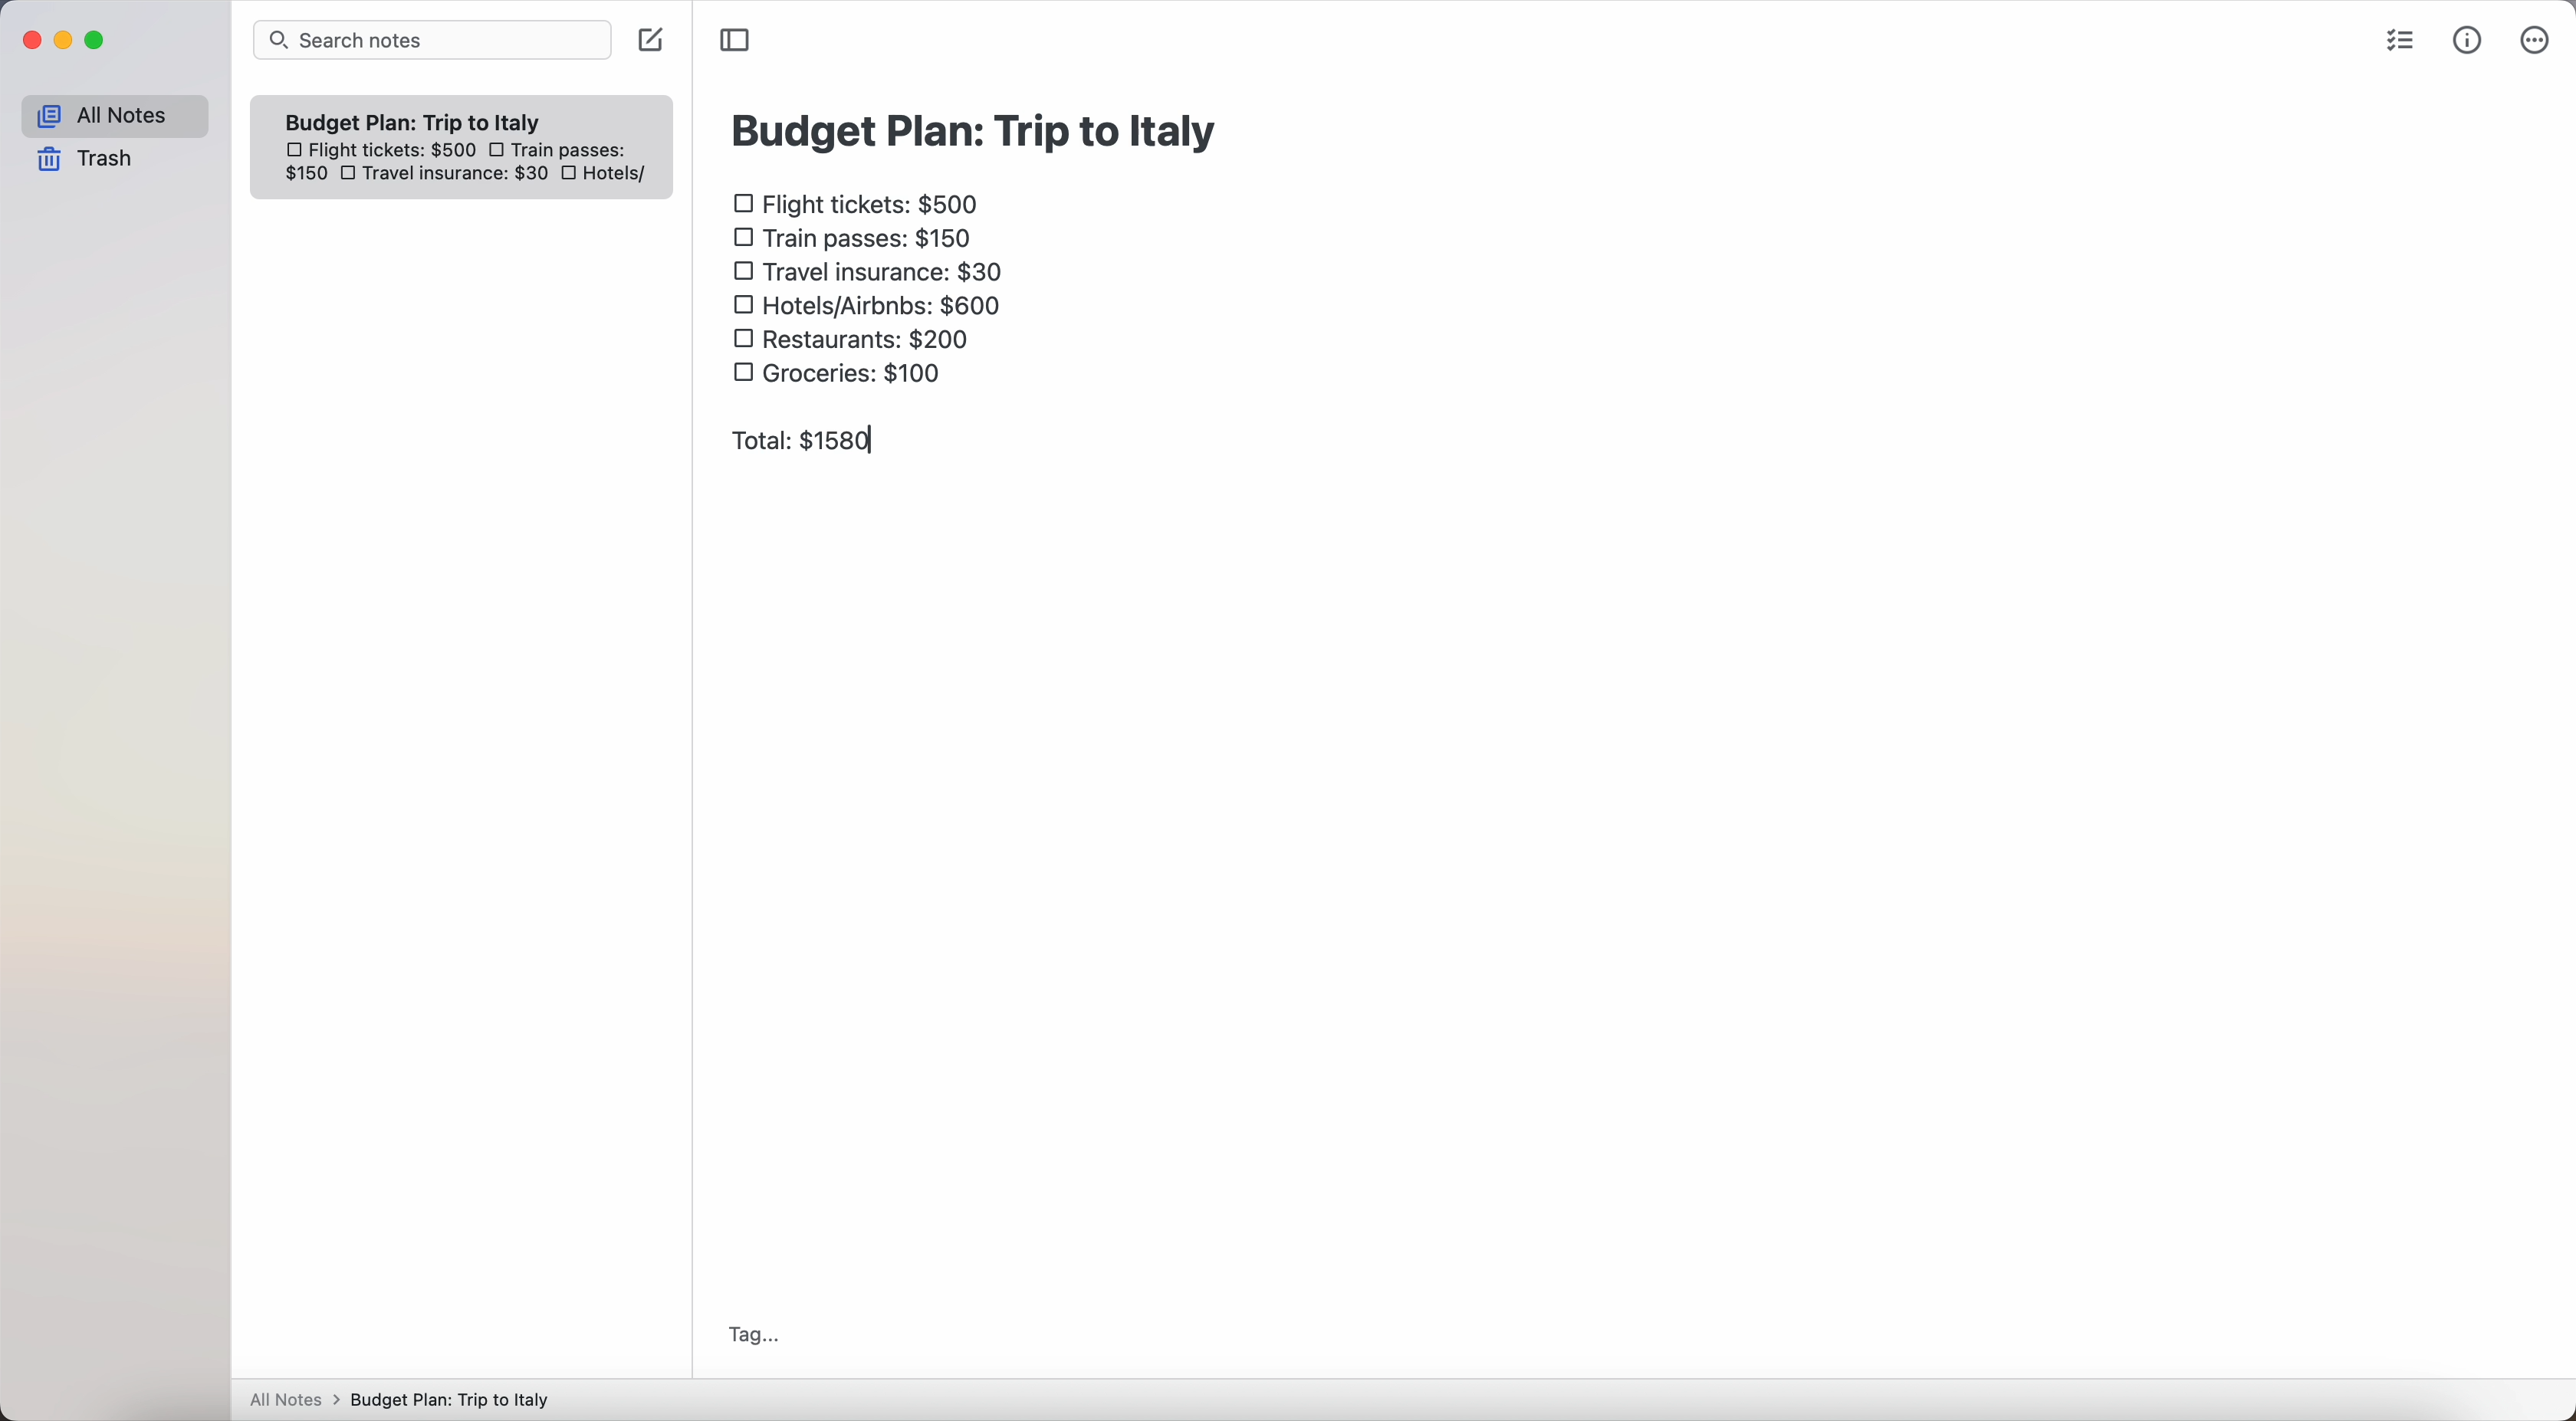 The height and width of the screenshot is (1421, 2576). I want to click on more options, so click(2536, 40).